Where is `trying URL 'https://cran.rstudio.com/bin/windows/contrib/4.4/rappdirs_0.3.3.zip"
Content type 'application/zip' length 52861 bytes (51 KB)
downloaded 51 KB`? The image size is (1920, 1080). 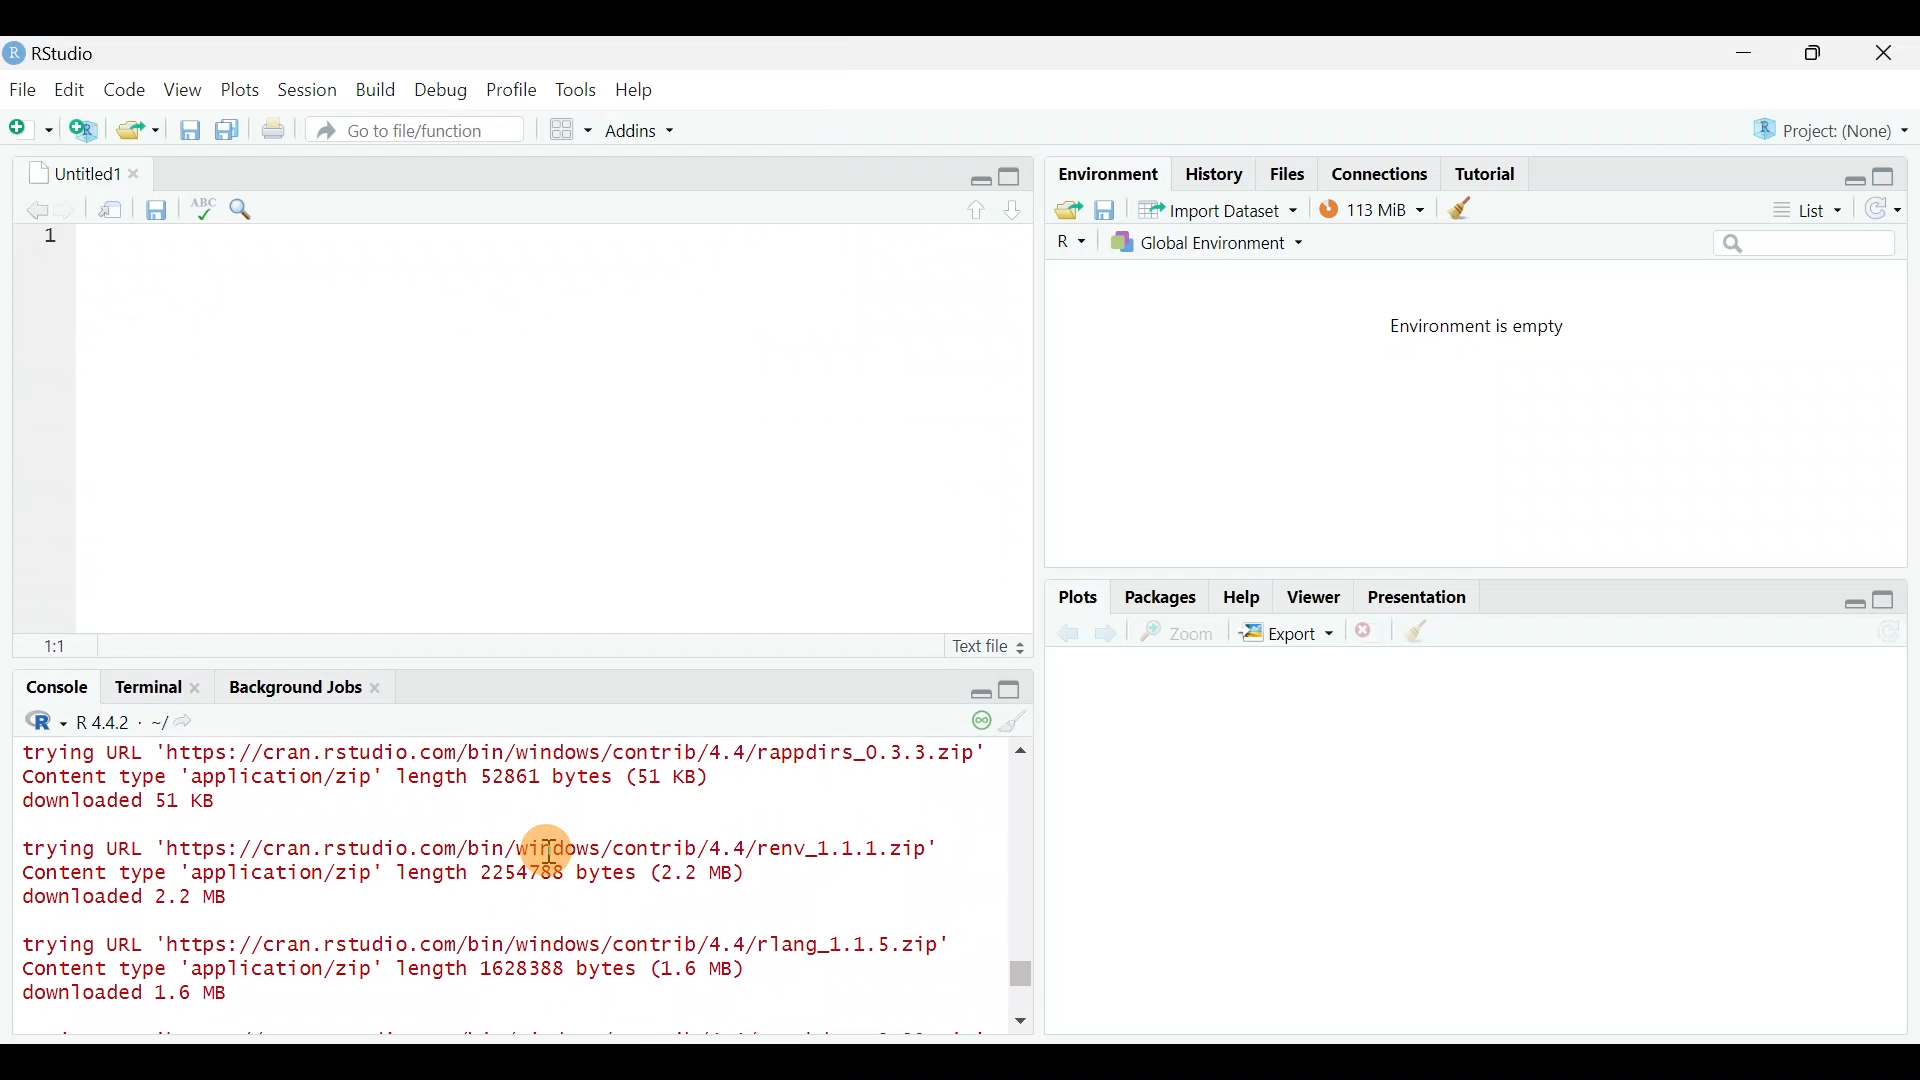
trying URL 'https://cran.rstudio.com/bin/windows/contrib/4.4/rappdirs_0.3.3.zip"
Content type 'application/zip' length 52861 bytes (51 KB)
downloaded 51 KB is located at coordinates (514, 779).